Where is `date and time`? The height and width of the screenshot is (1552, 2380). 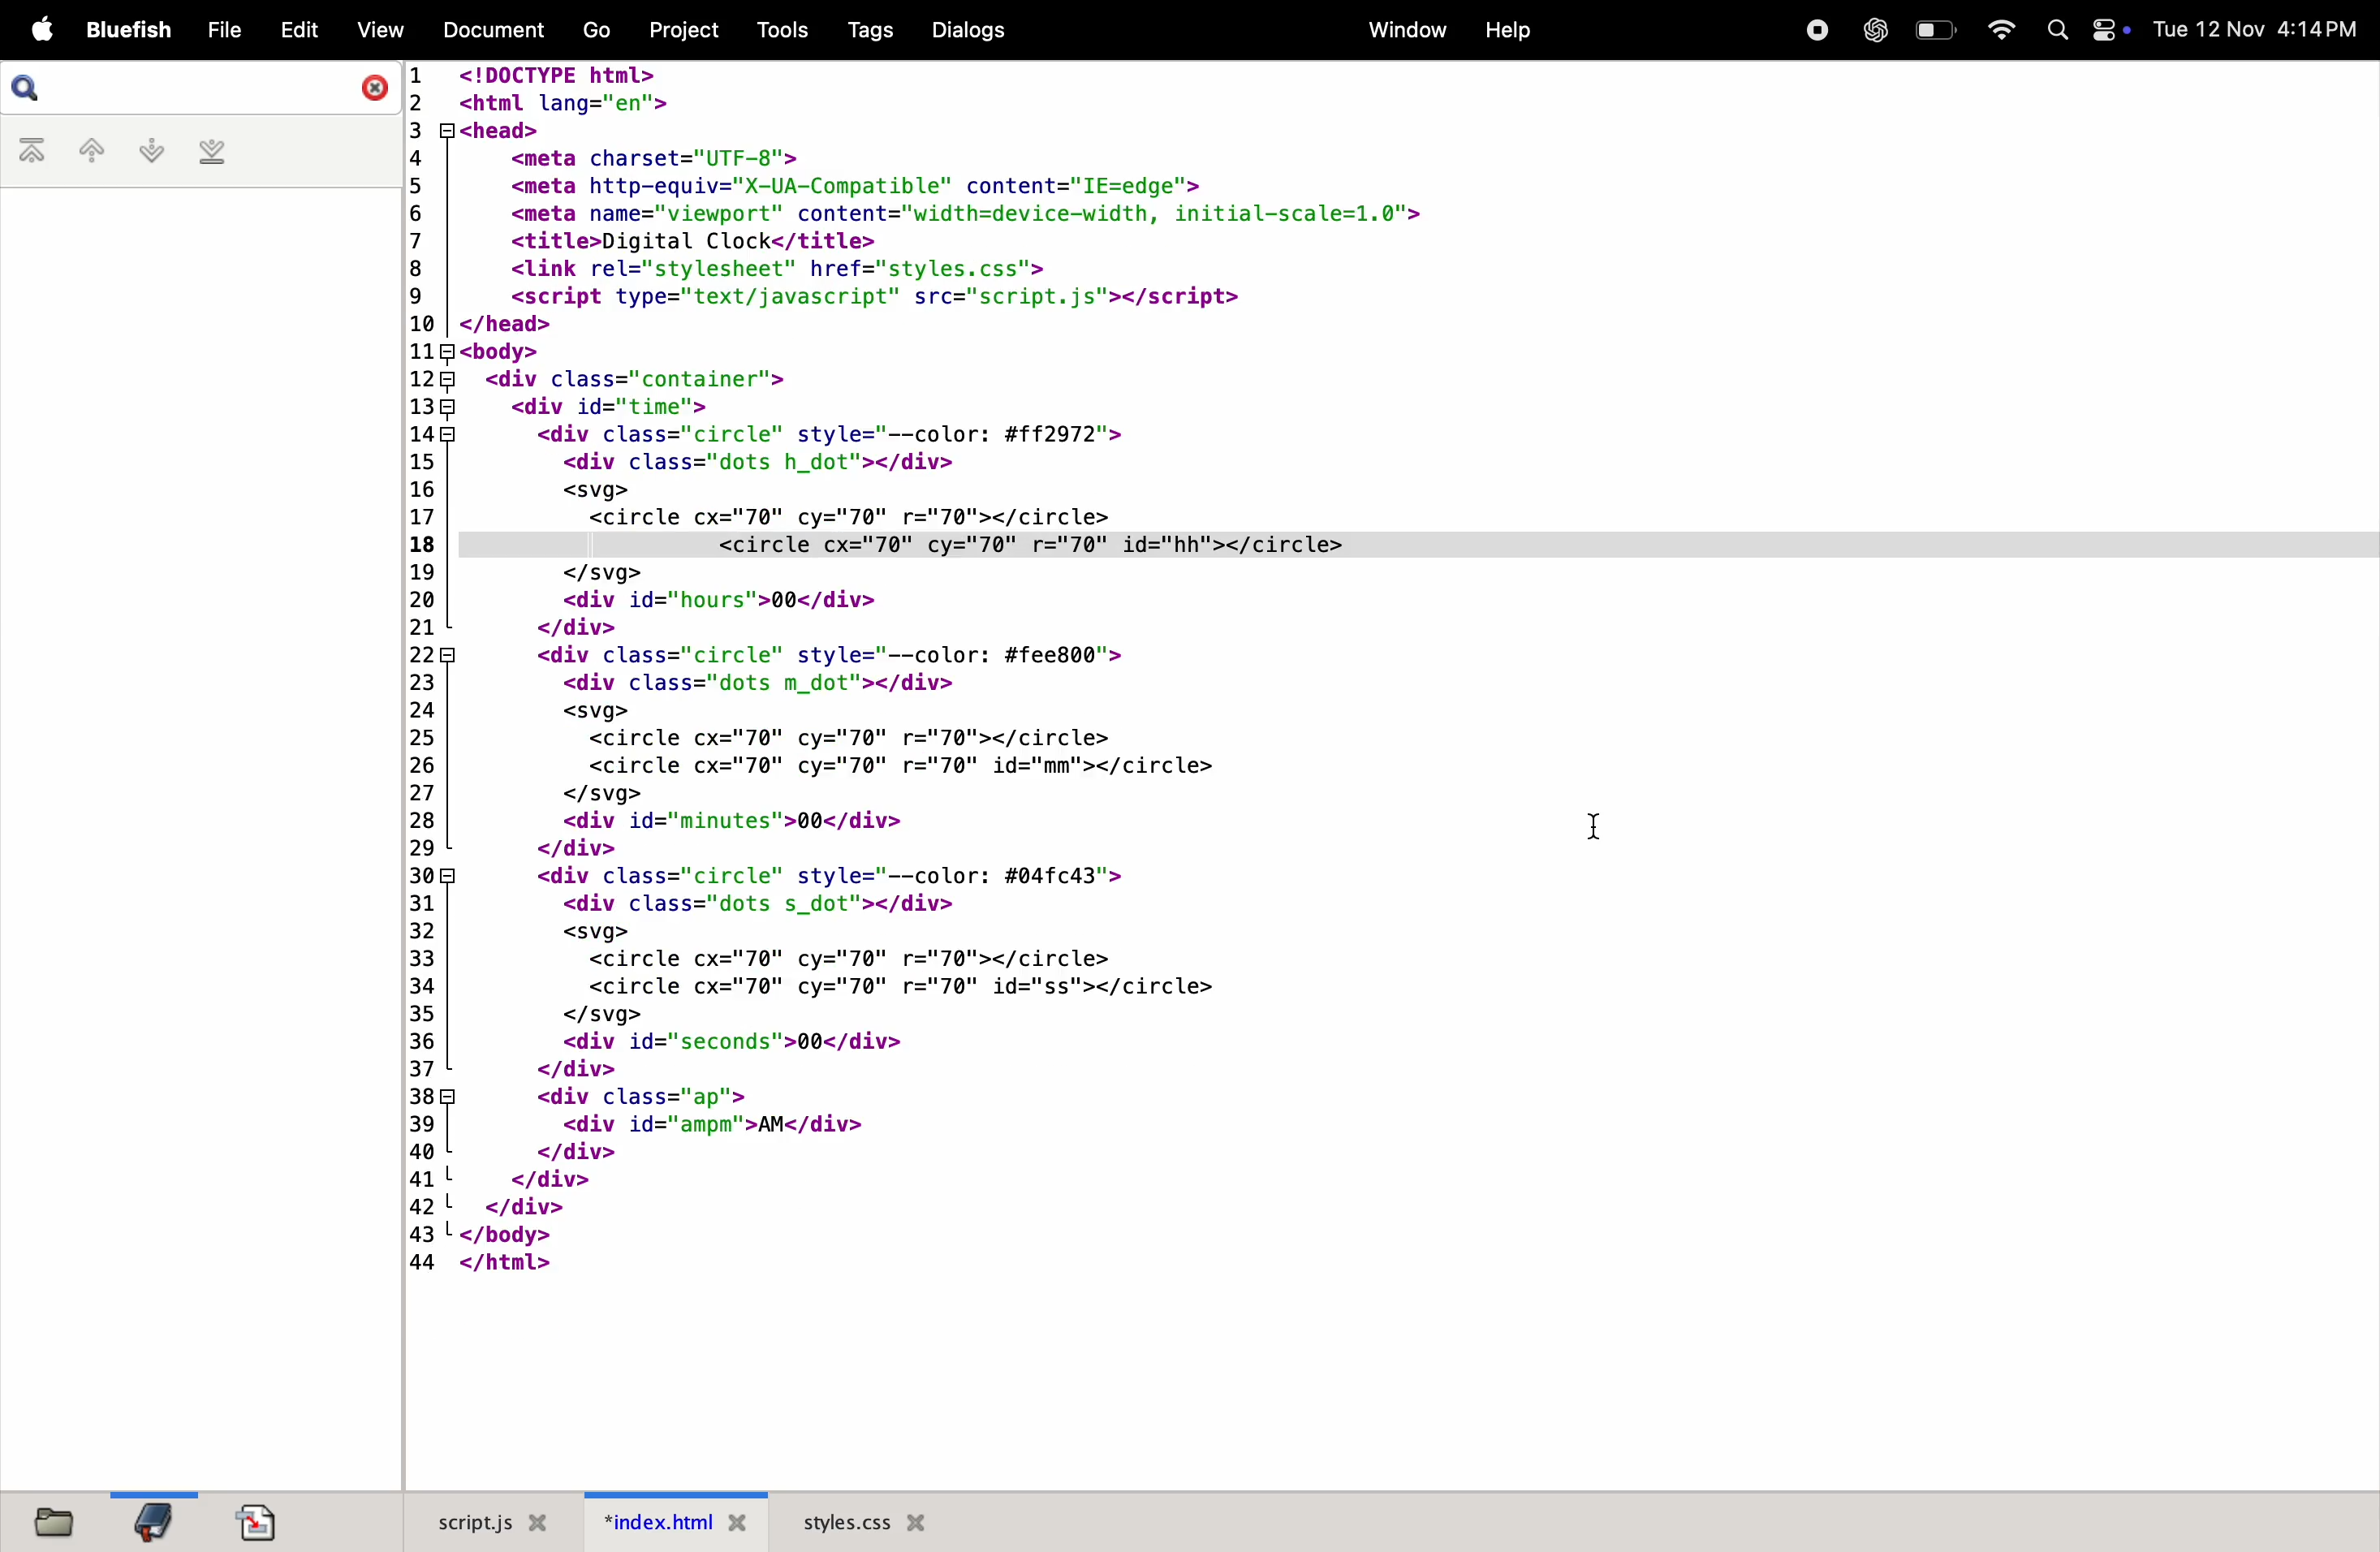 date and time is located at coordinates (2262, 30).